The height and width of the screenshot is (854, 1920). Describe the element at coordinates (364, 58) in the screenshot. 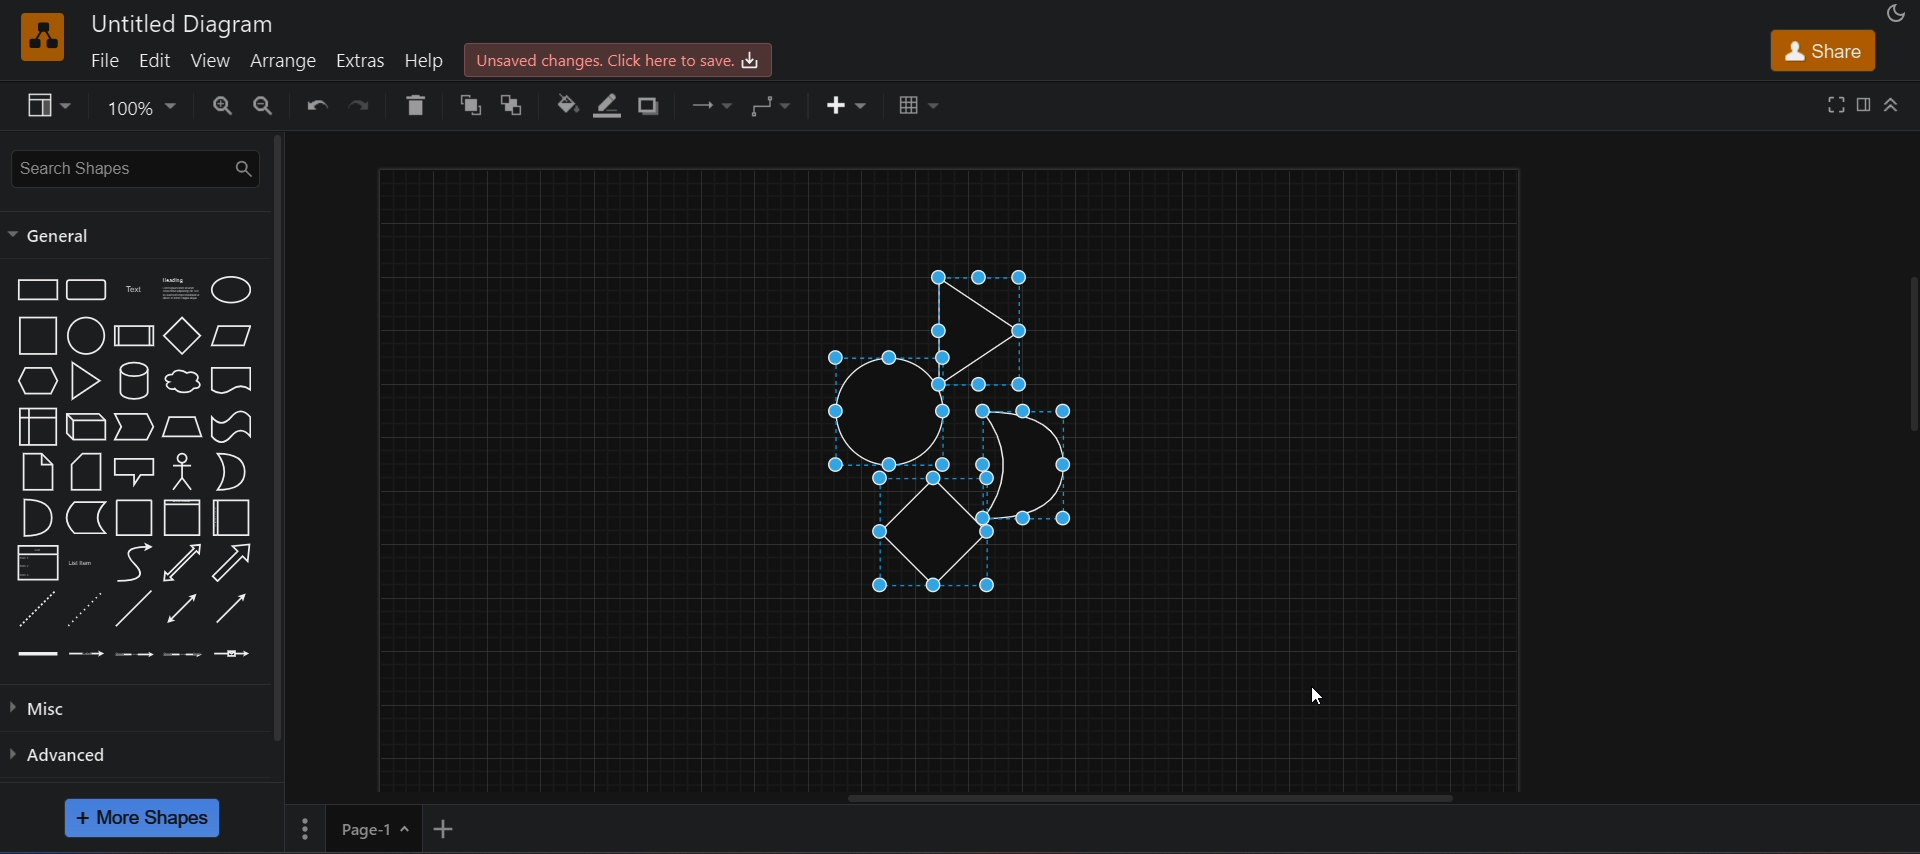

I see `extras` at that location.